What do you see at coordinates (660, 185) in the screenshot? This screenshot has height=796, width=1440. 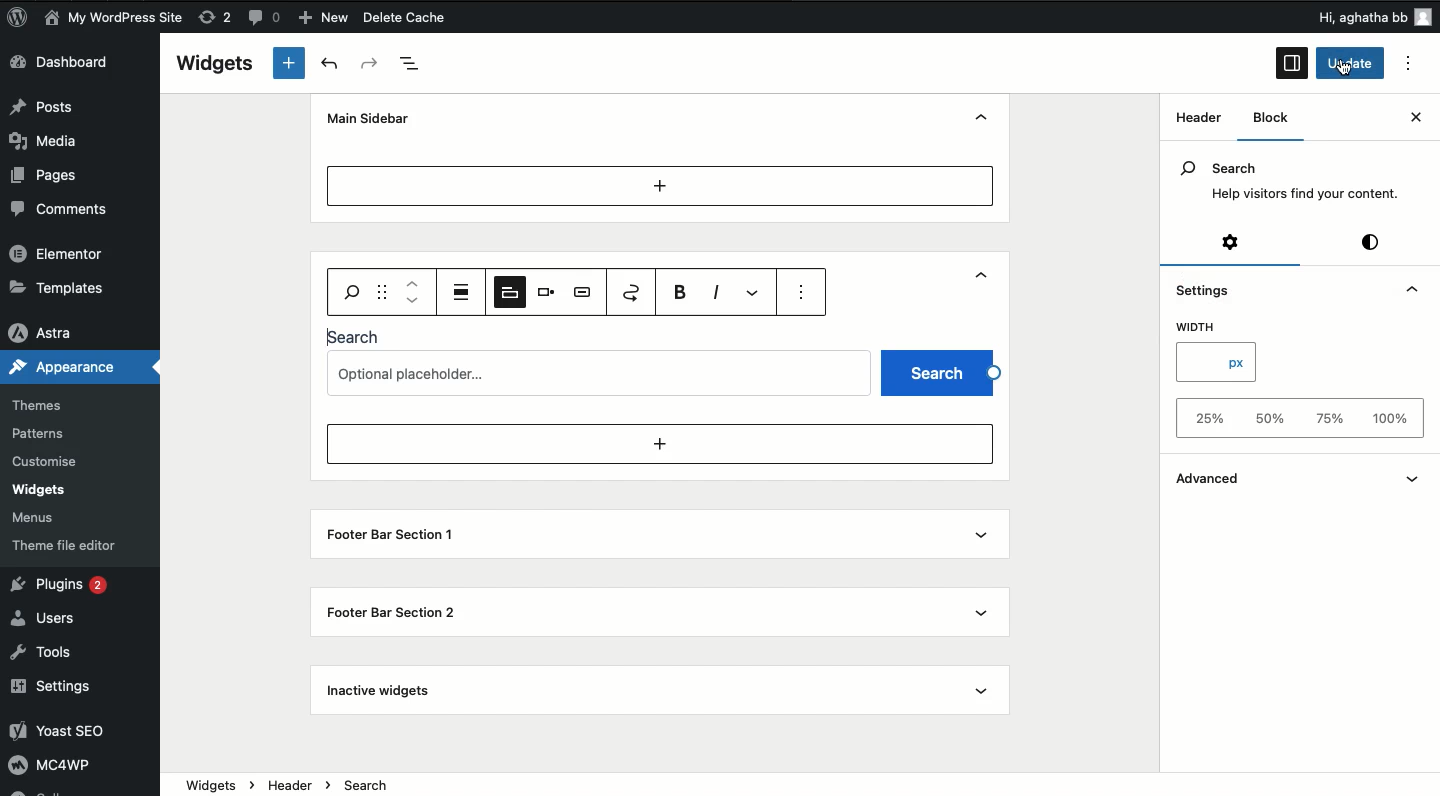 I see `Add new block` at bounding box center [660, 185].